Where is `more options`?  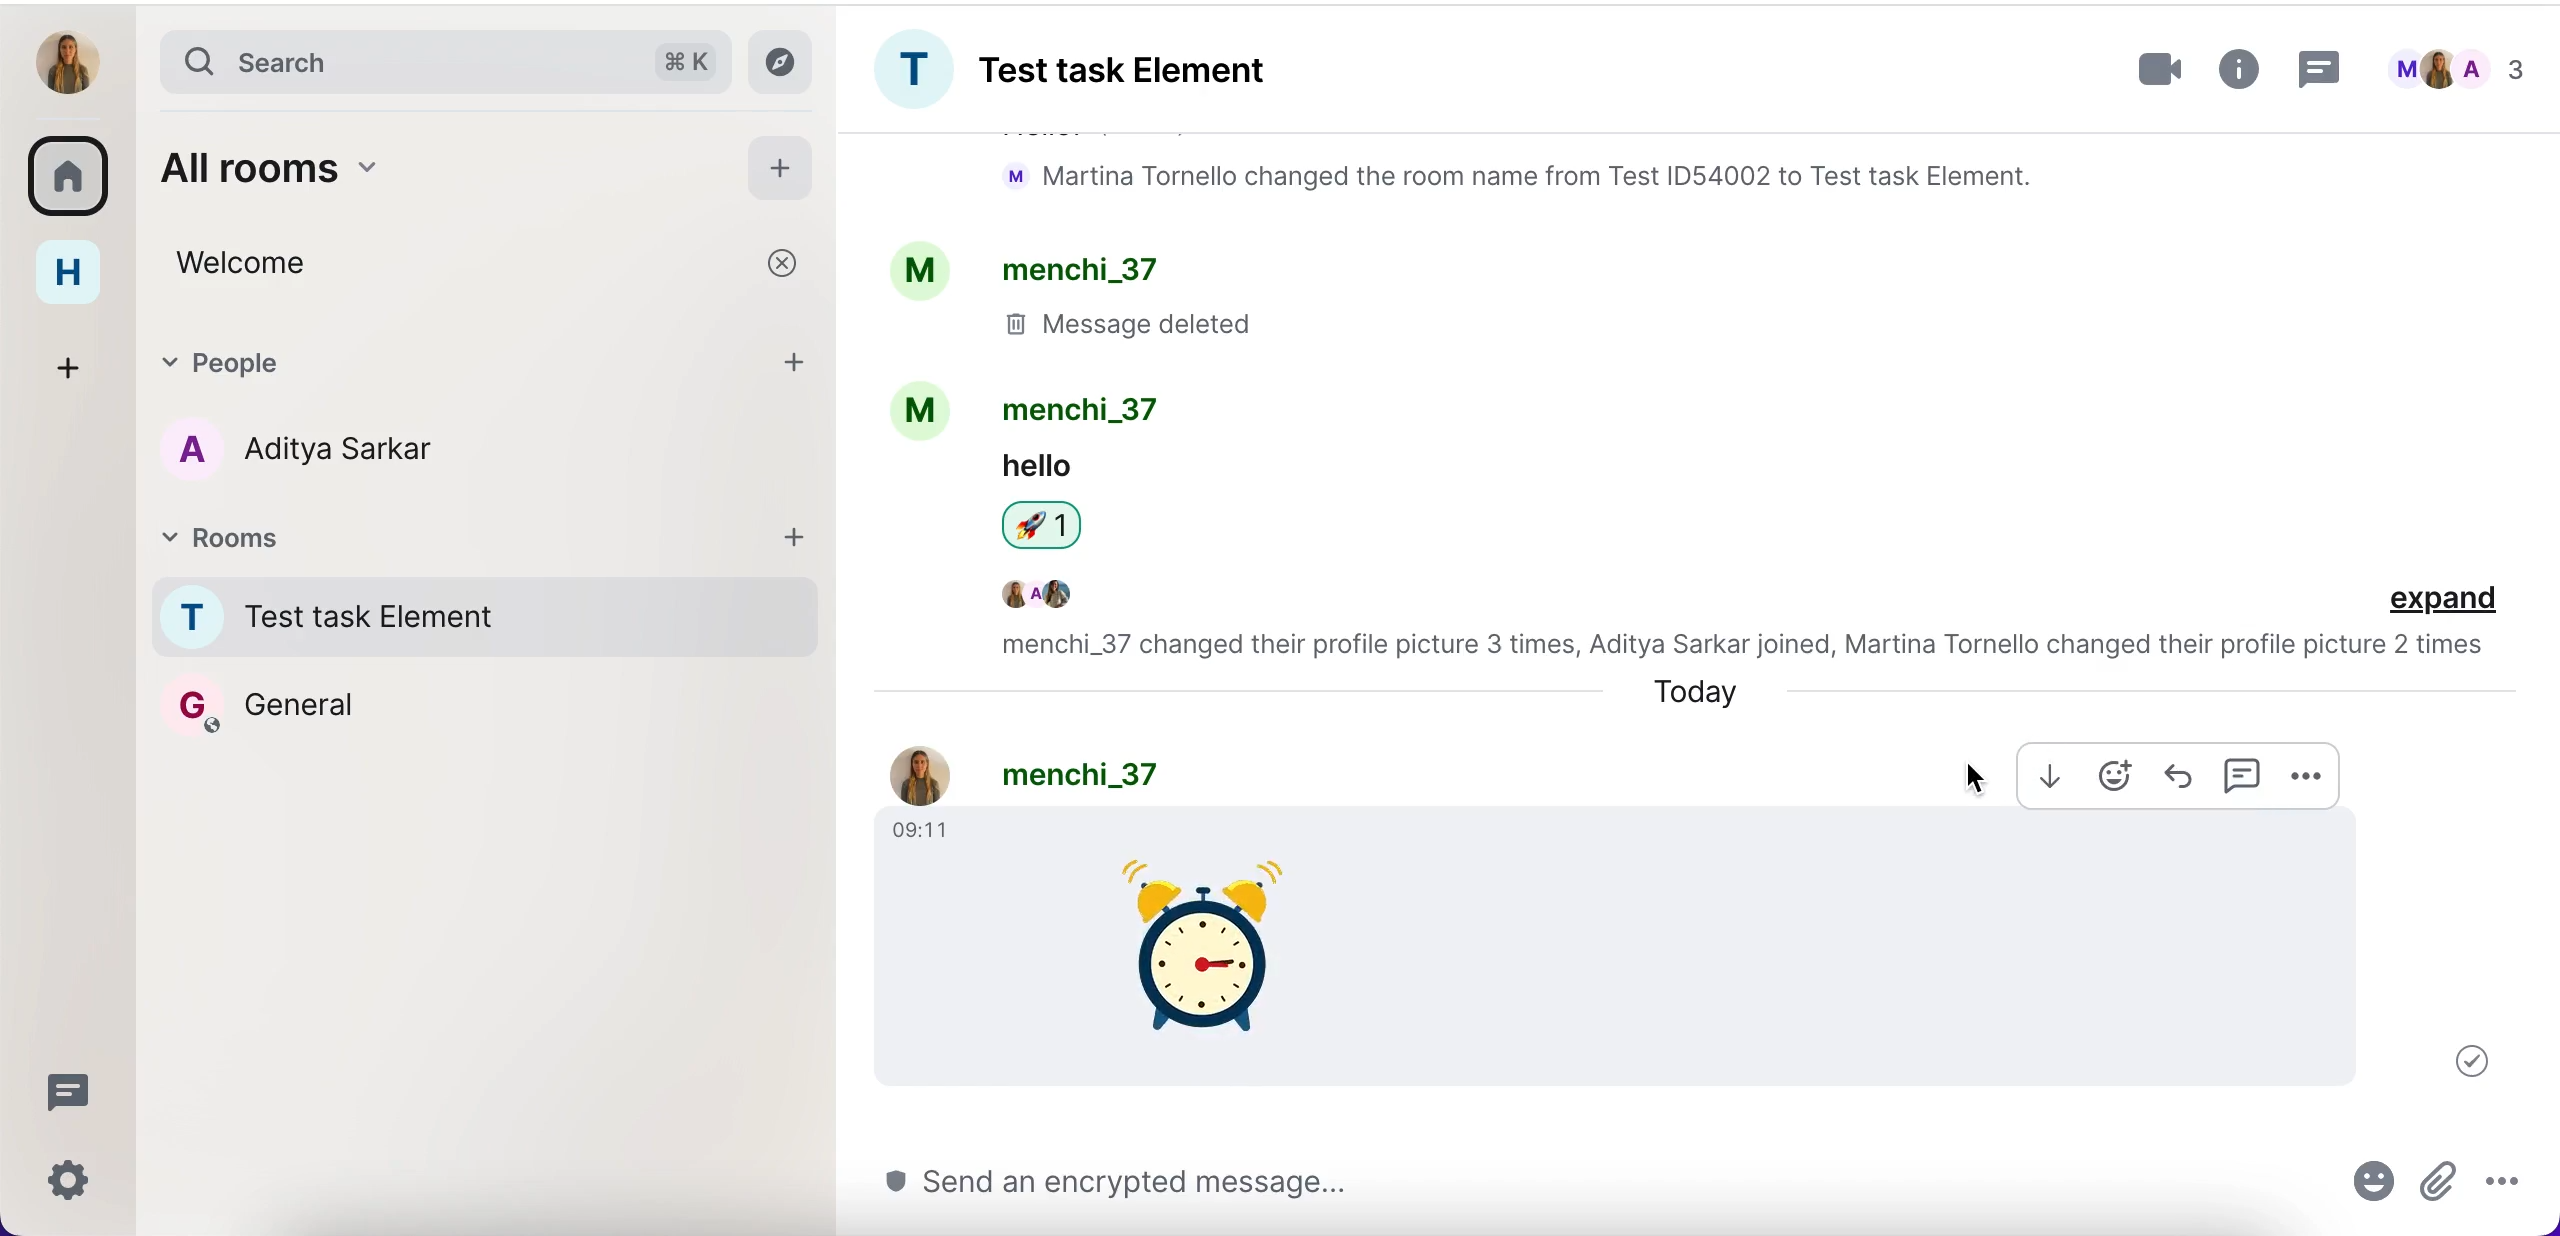 more options is located at coordinates (2305, 775).